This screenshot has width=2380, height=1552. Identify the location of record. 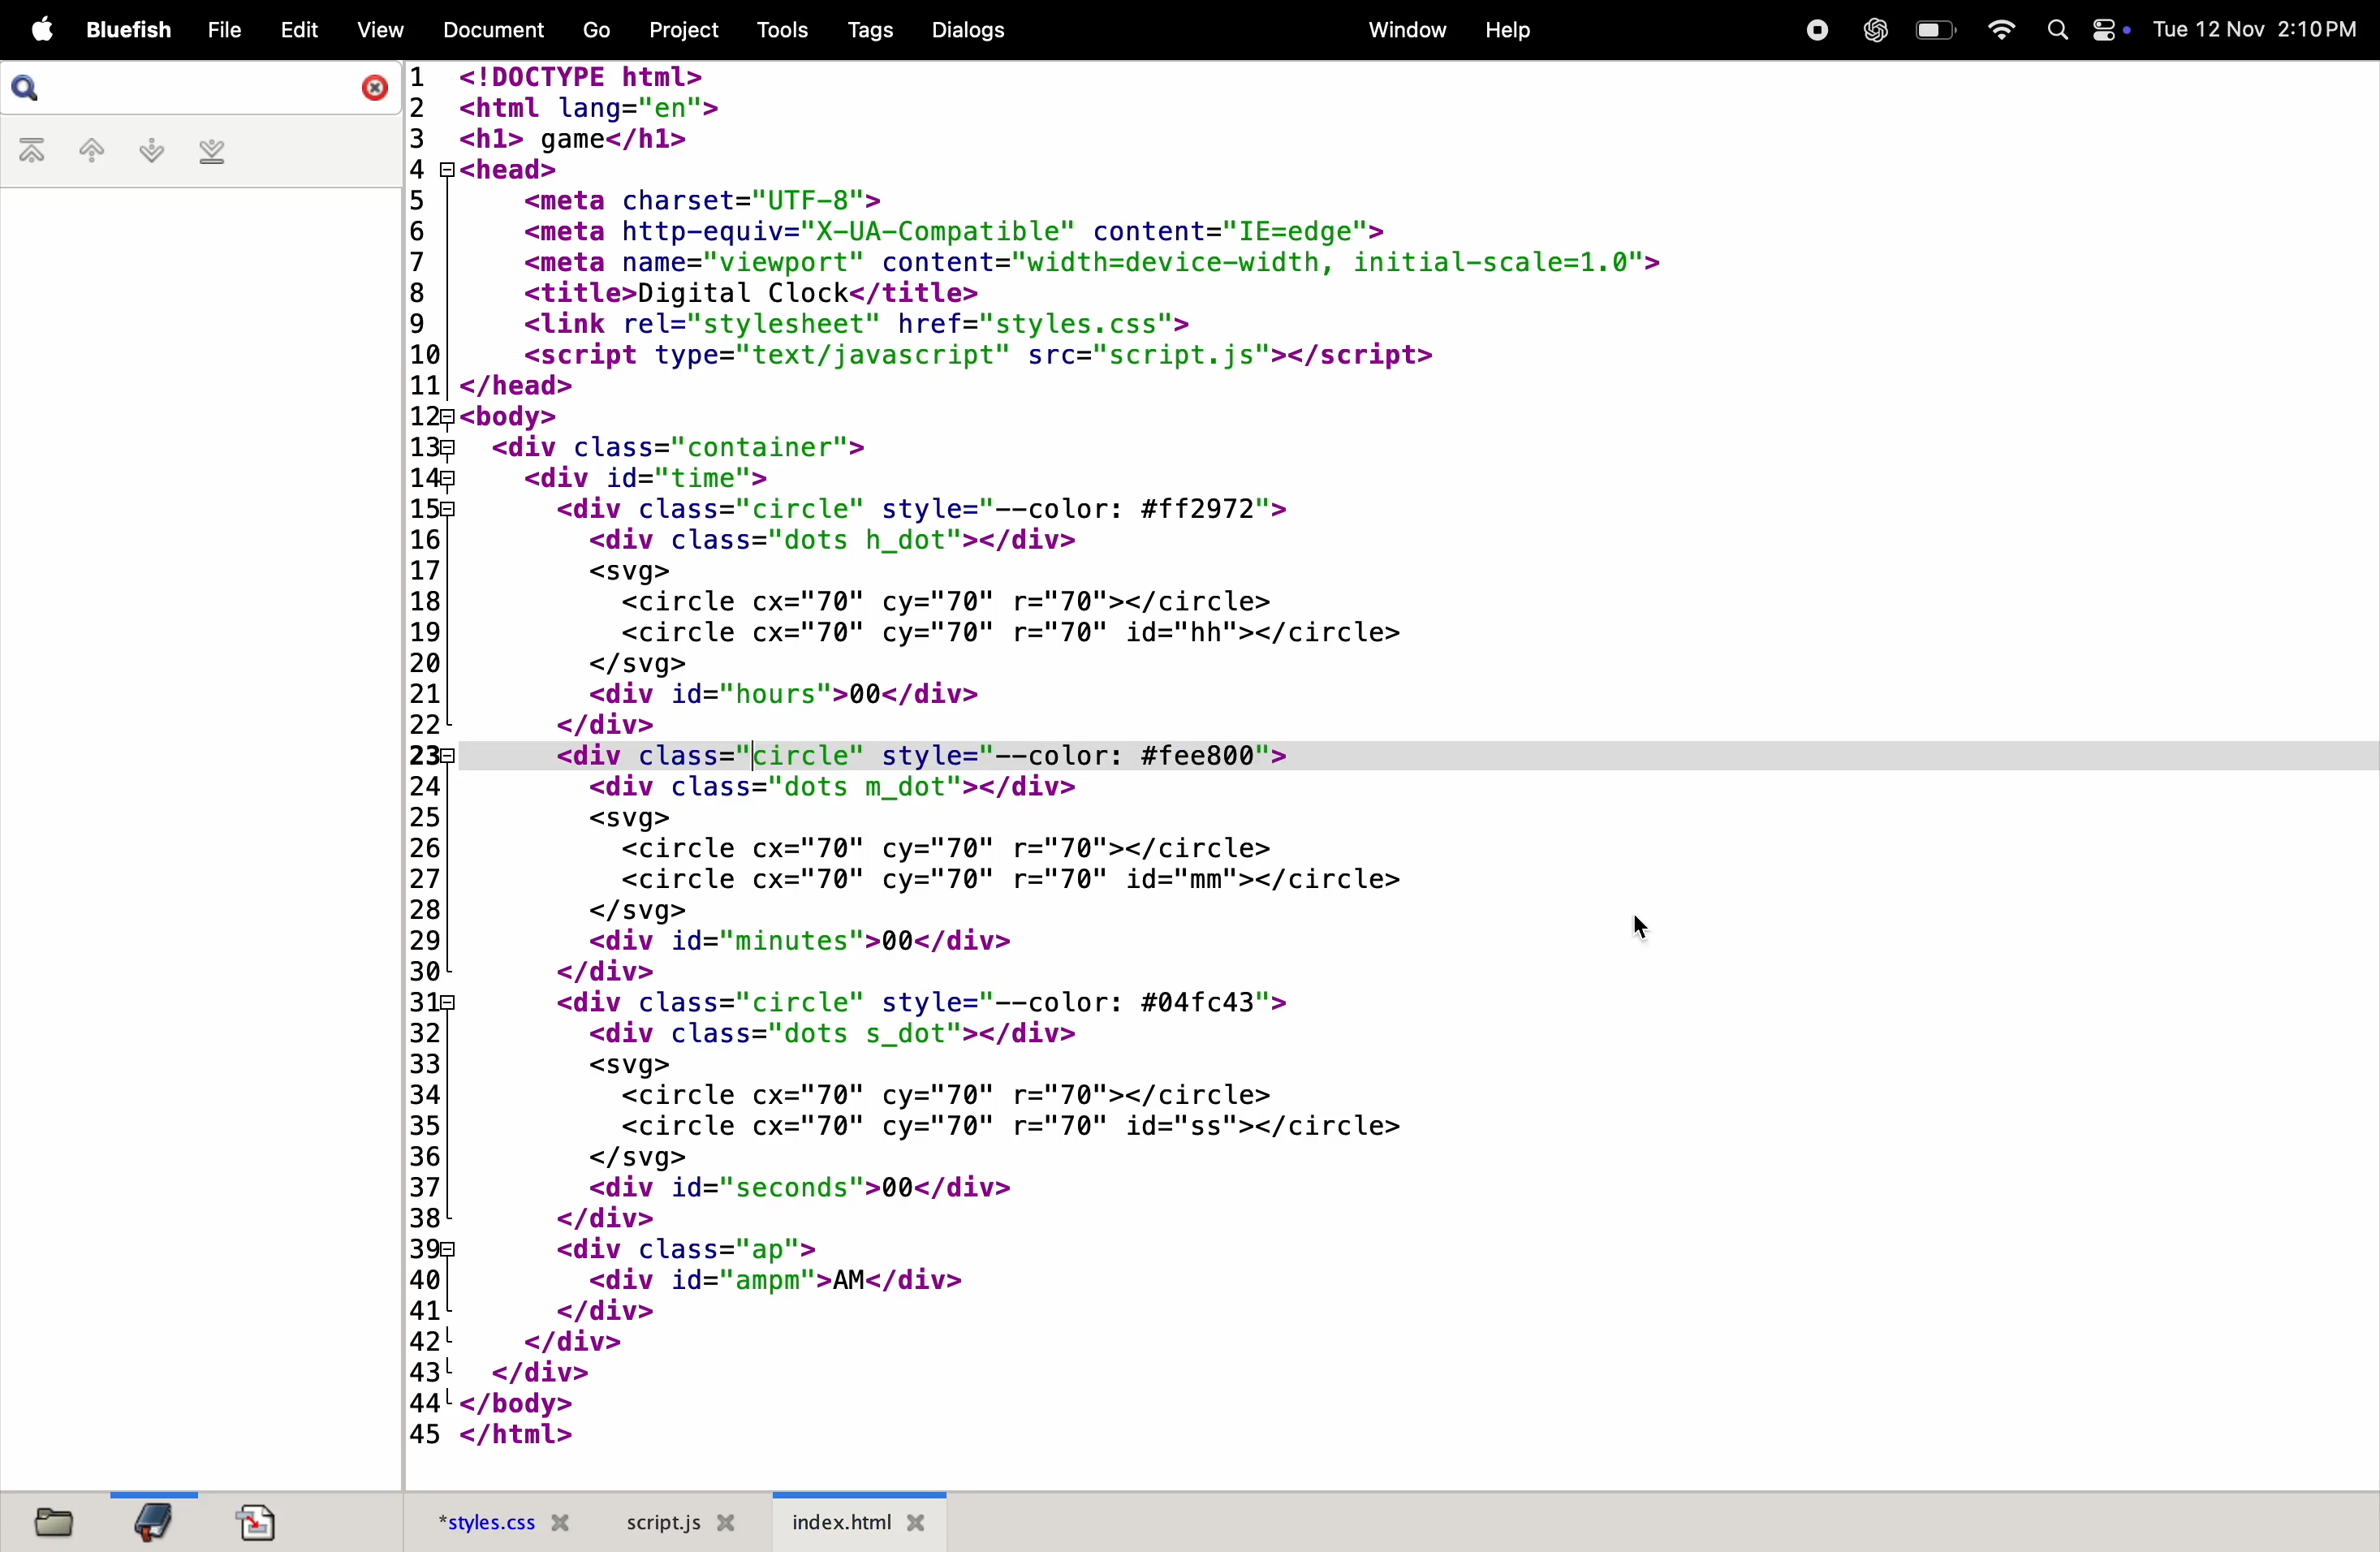
(1815, 30).